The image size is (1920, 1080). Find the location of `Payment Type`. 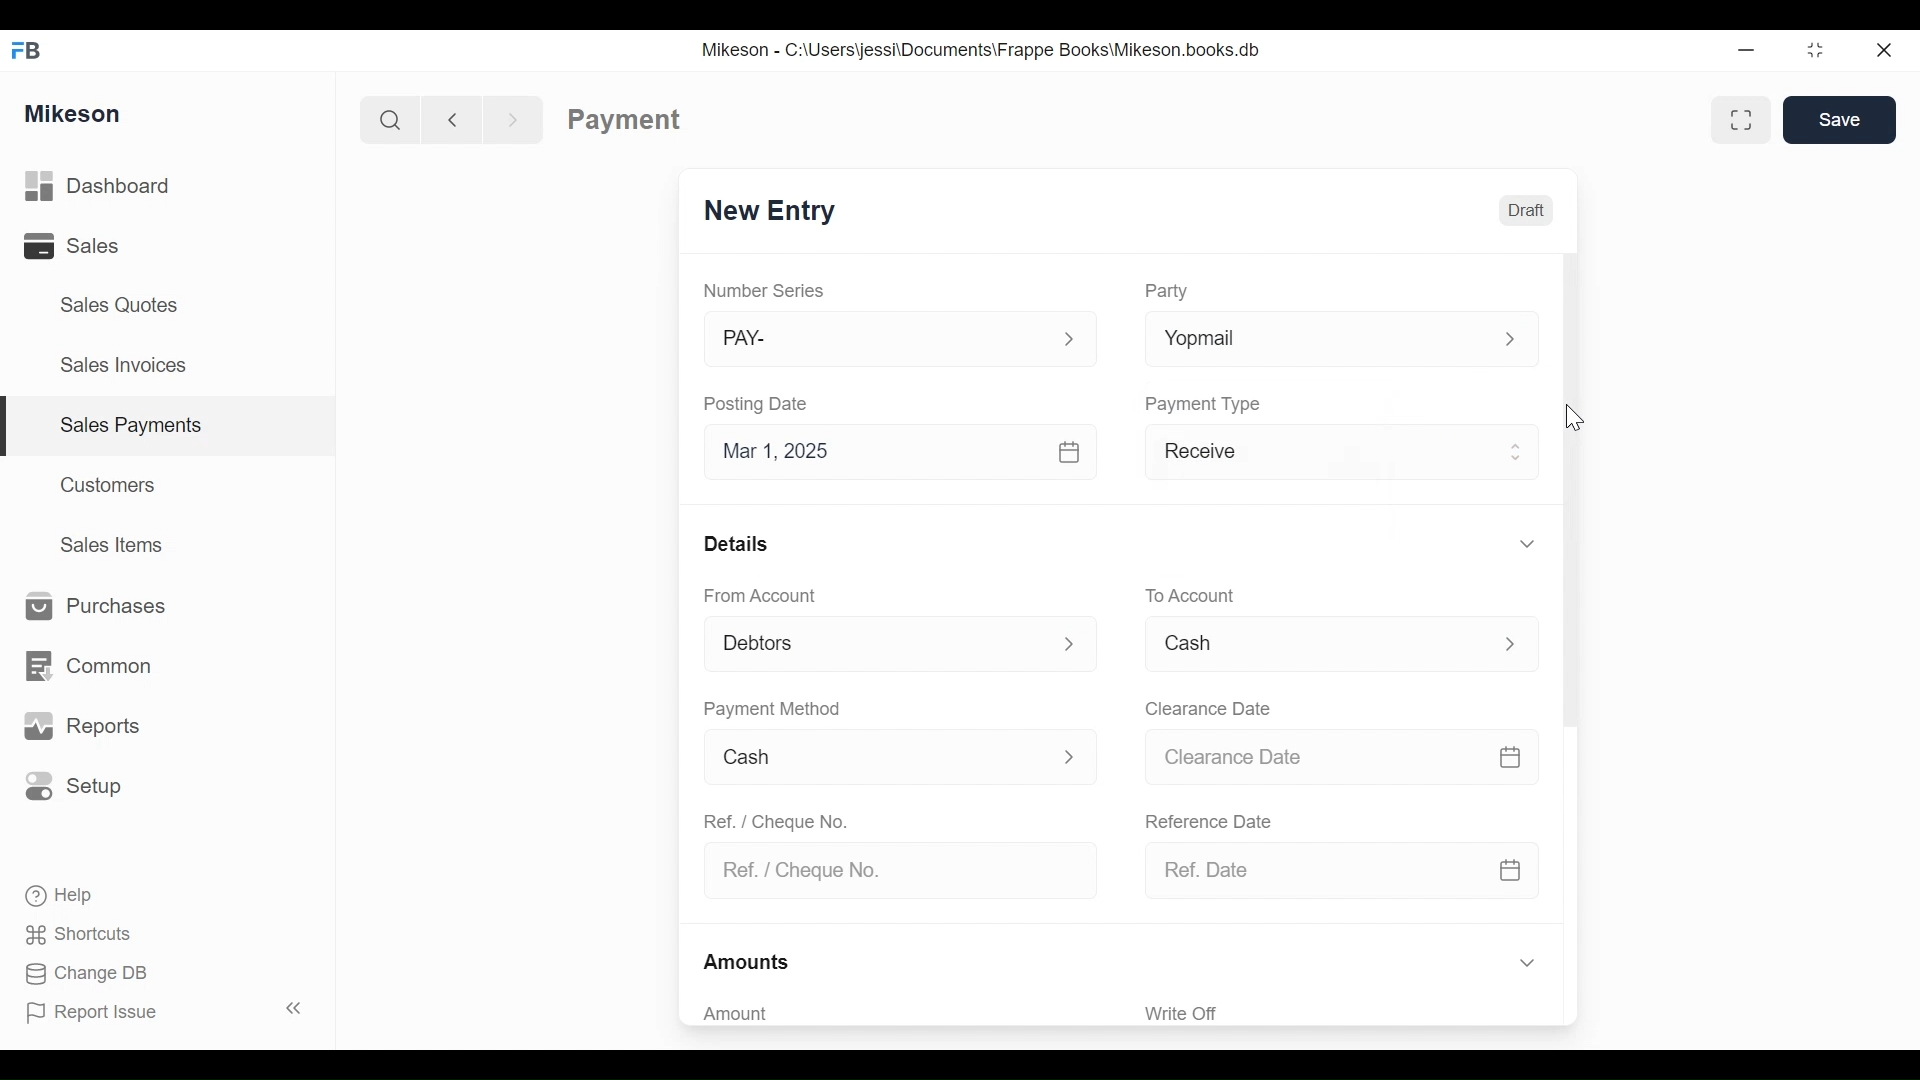

Payment Type is located at coordinates (1214, 411).